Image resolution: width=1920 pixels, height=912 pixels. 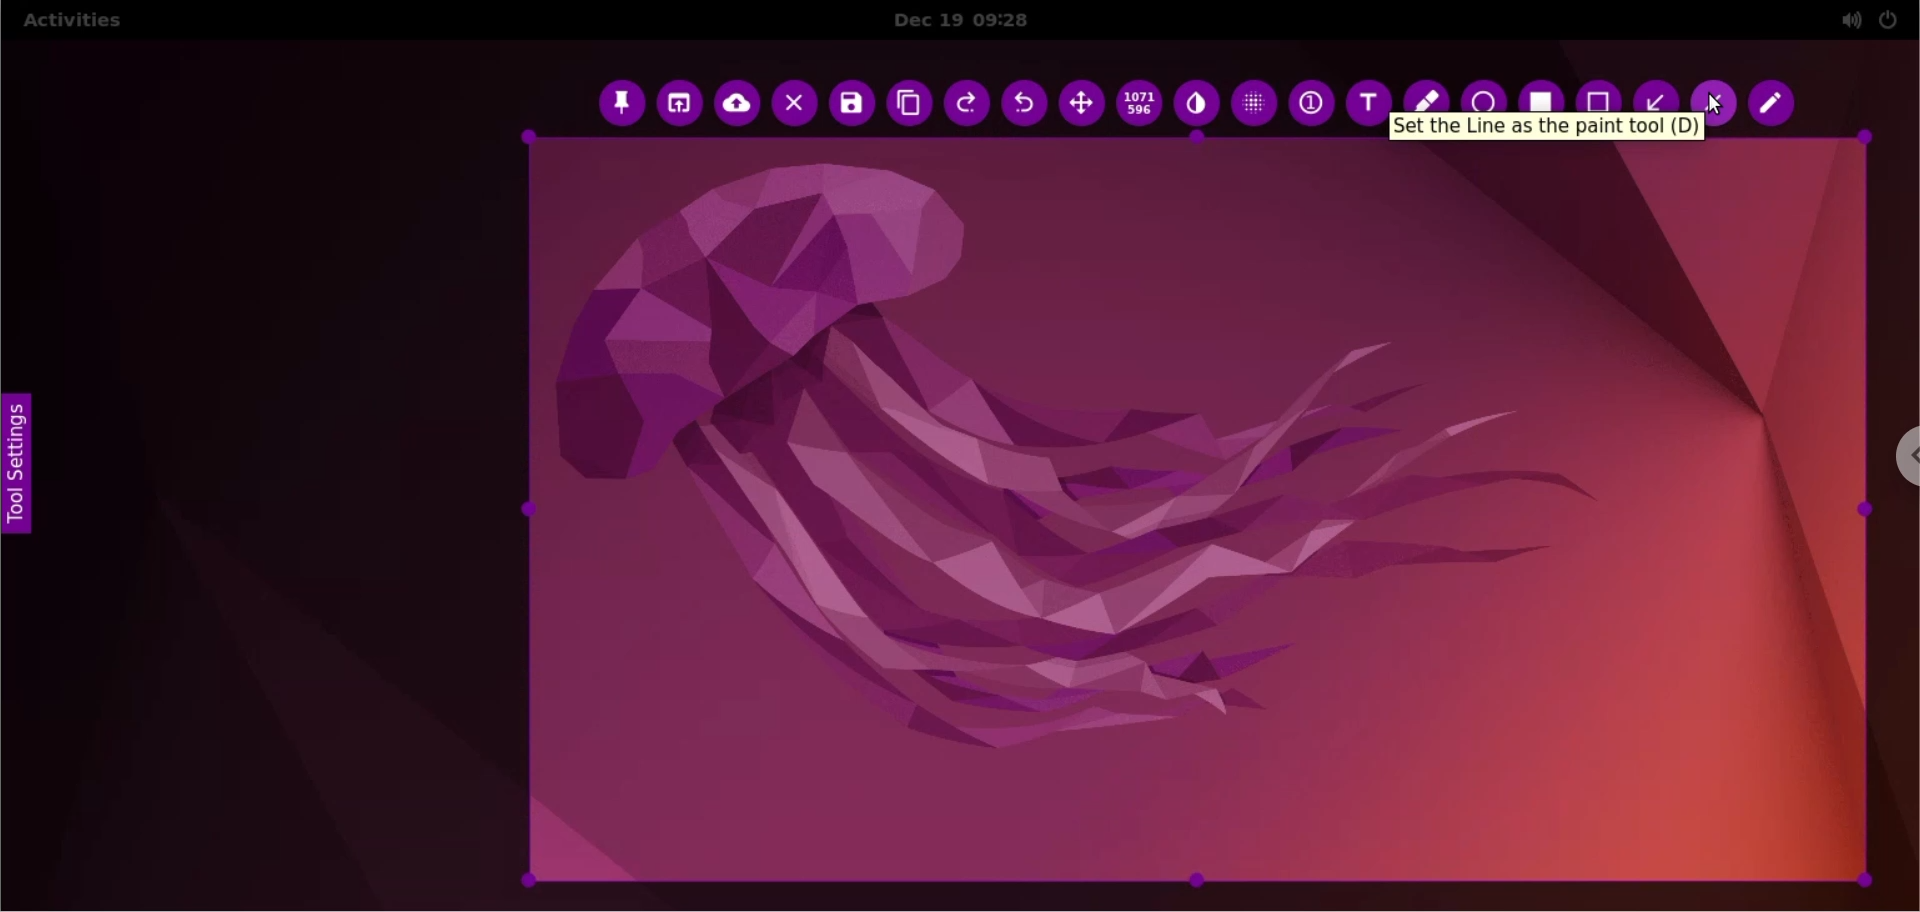 I want to click on marker, so click(x=1426, y=92).